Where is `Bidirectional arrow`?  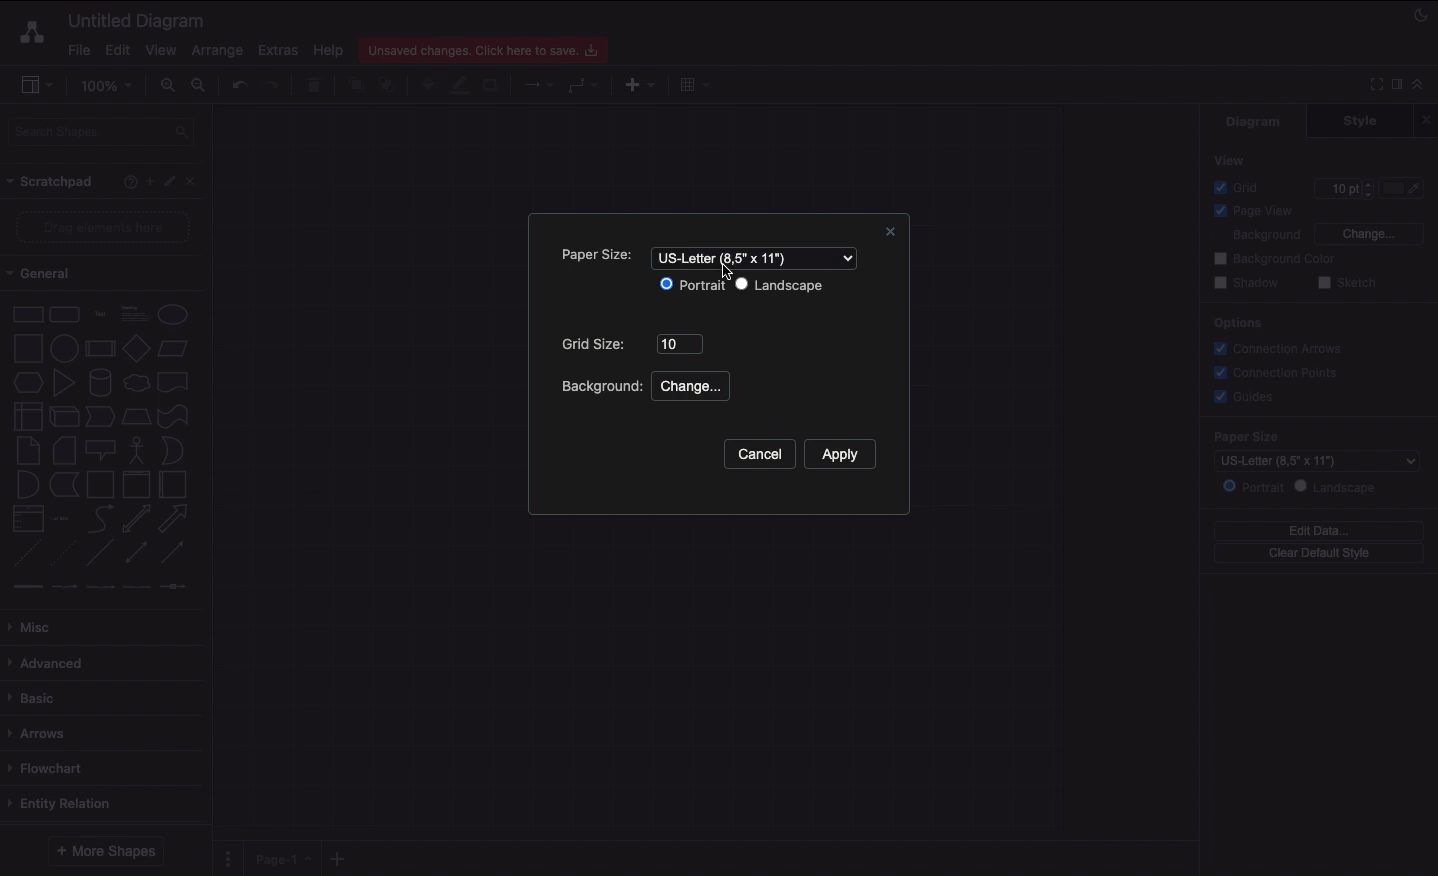 Bidirectional arrow is located at coordinates (136, 518).